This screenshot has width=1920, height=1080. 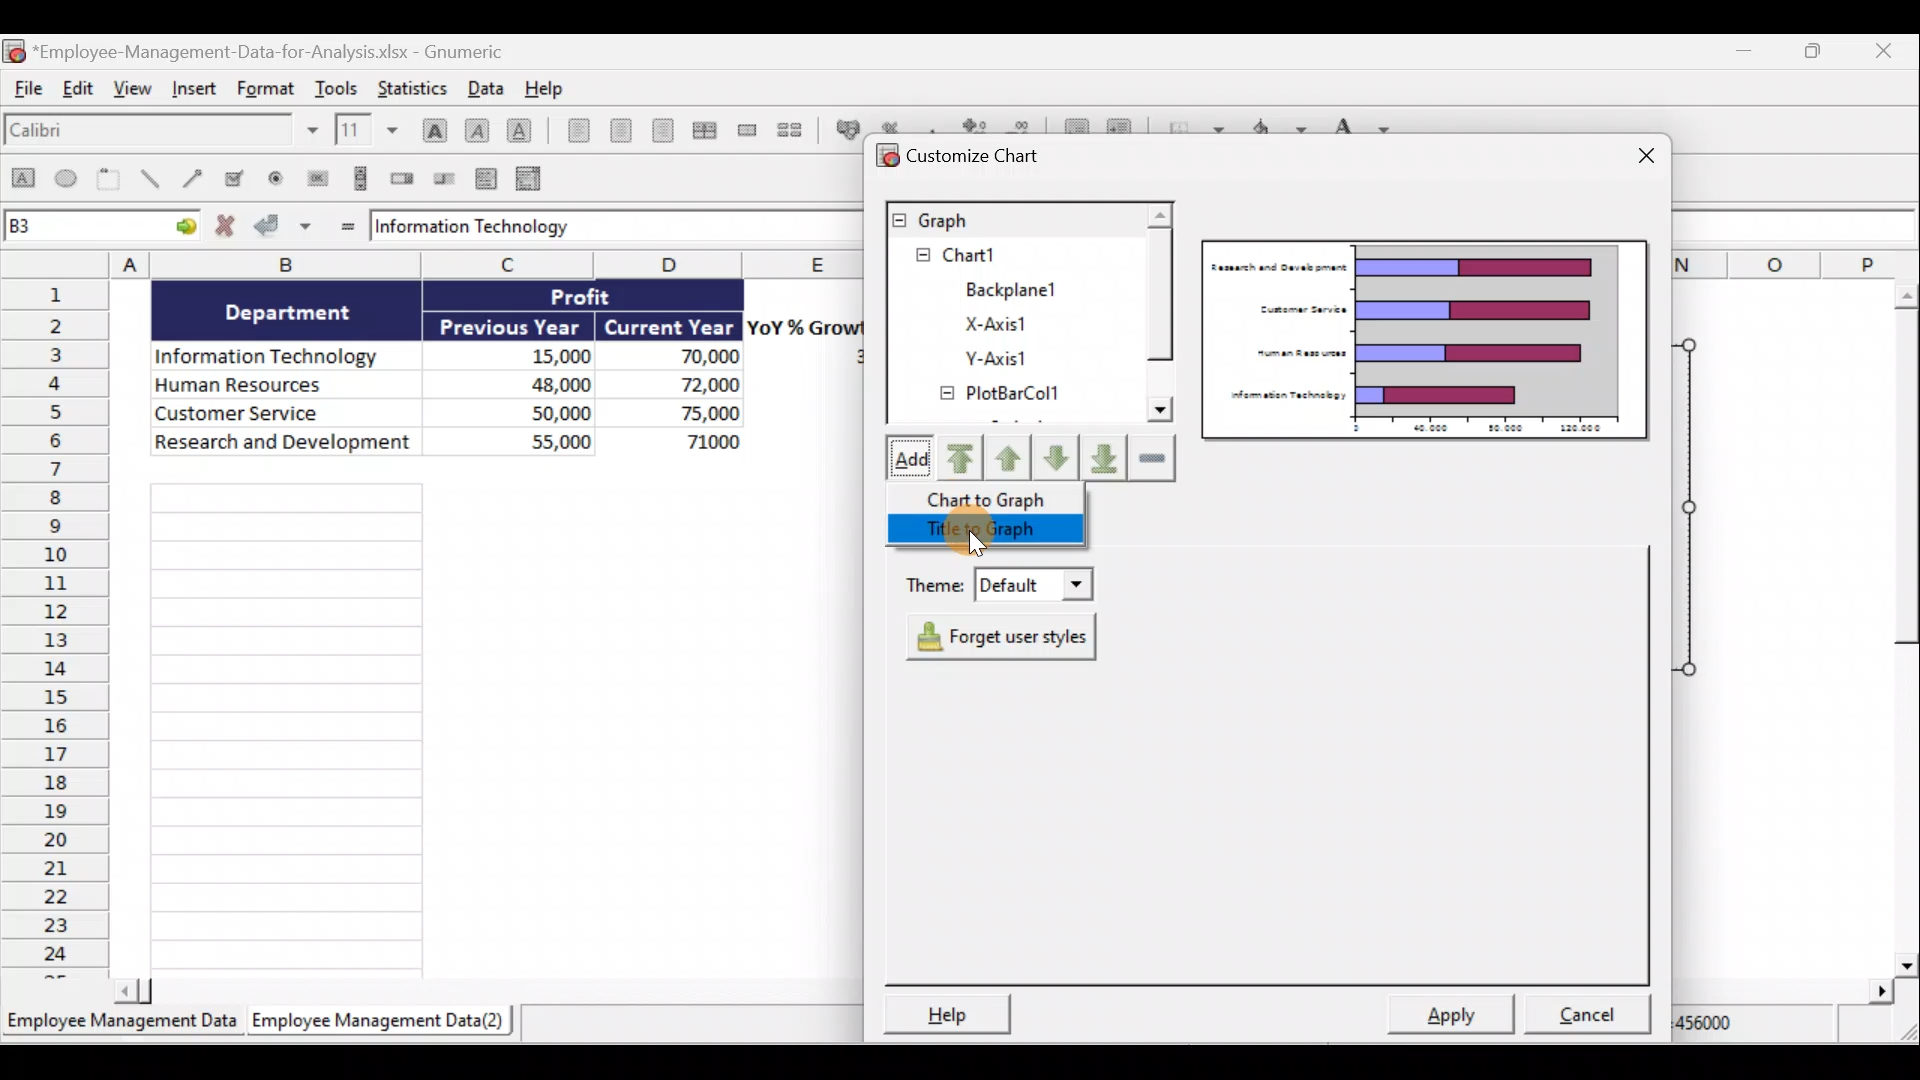 I want to click on Move up, so click(x=1007, y=457).